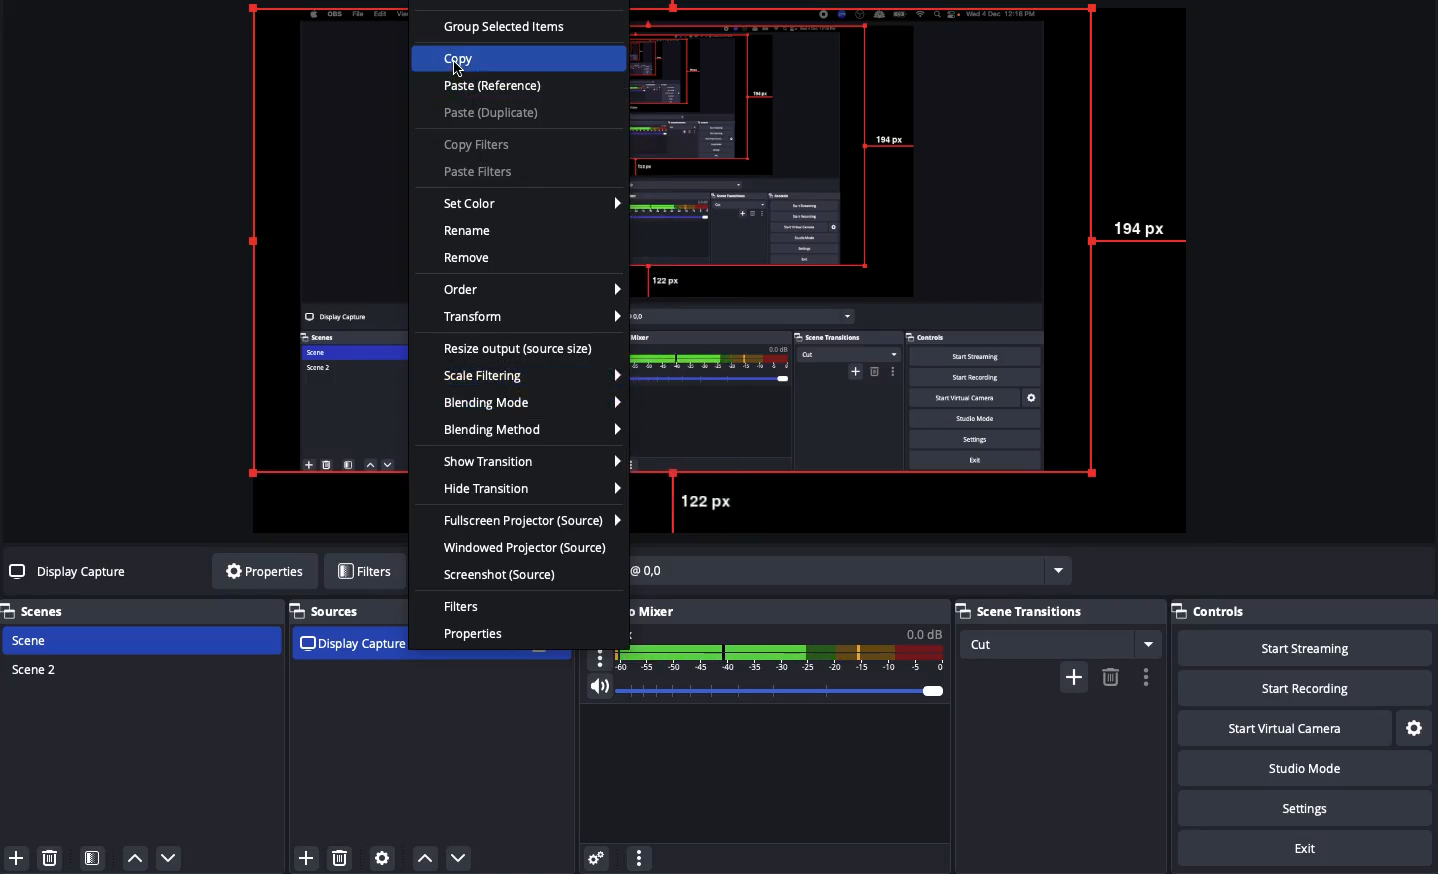 This screenshot has height=874, width=1438. I want to click on delete, so click(1110, 676).